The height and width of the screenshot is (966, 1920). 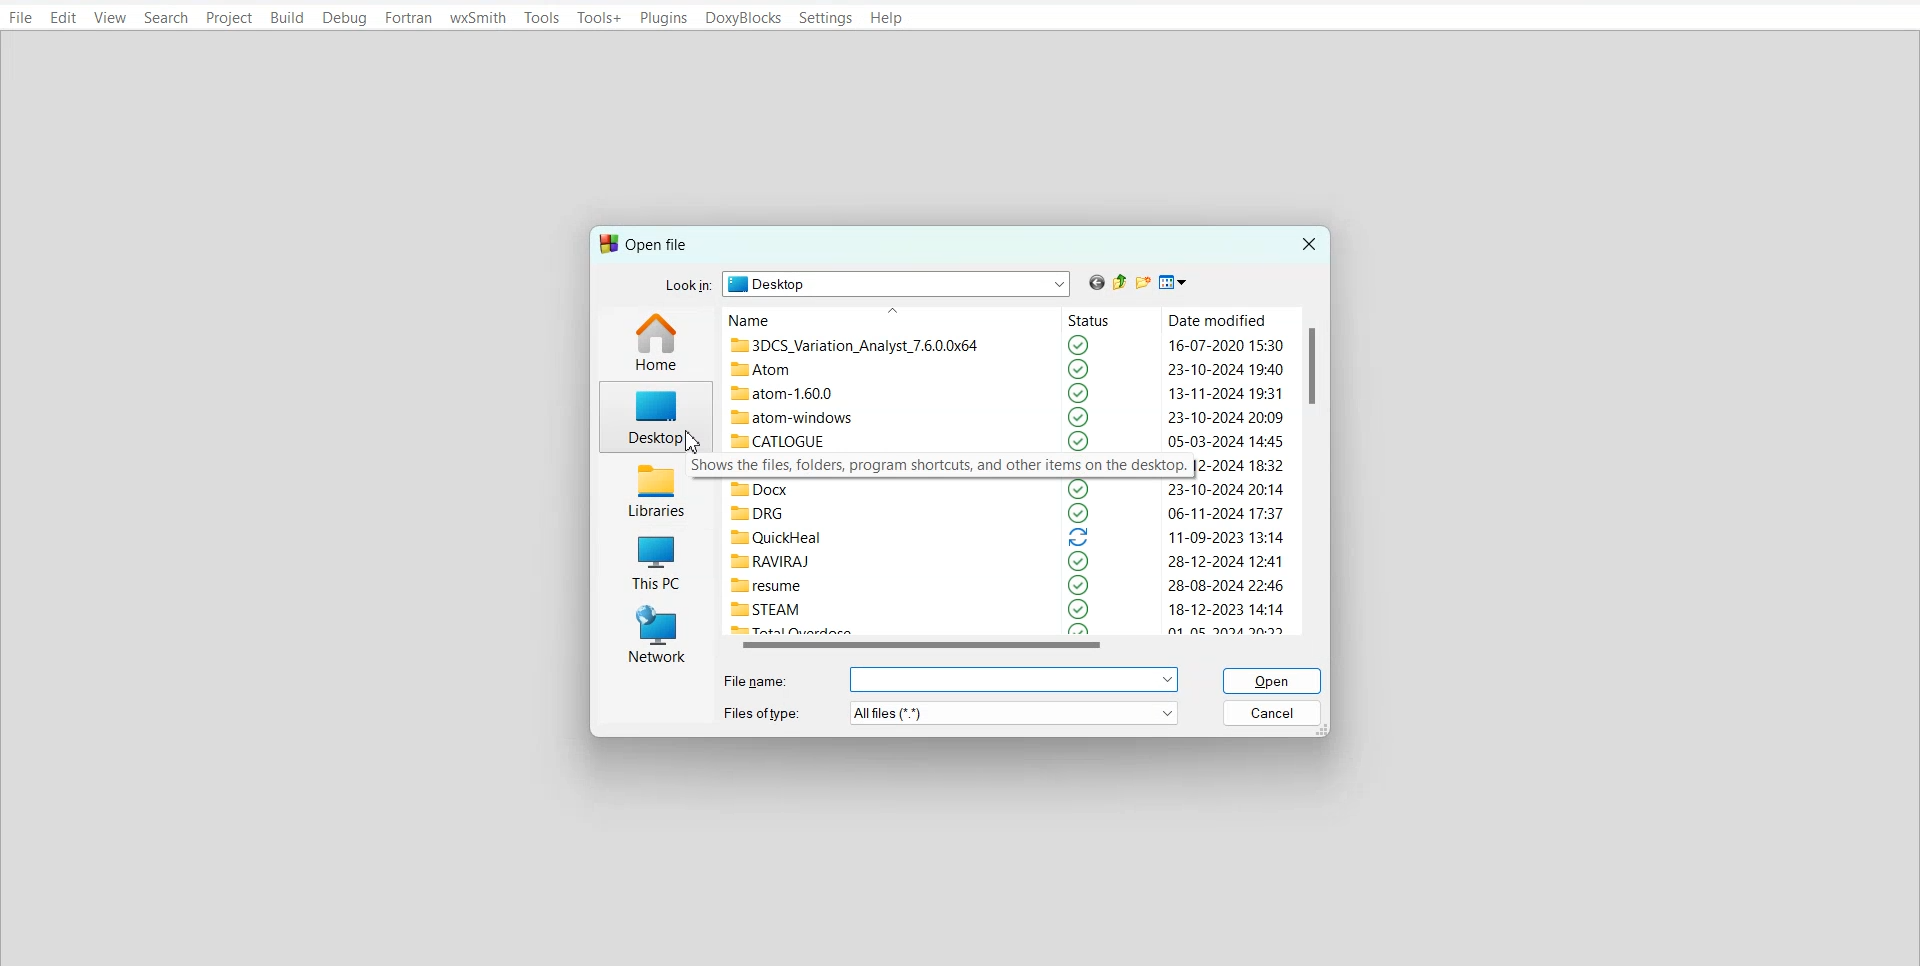 What do you see at coordinates (600, 18) in the screenshot?
I see `Tools+` at bounding box center [600, 18].